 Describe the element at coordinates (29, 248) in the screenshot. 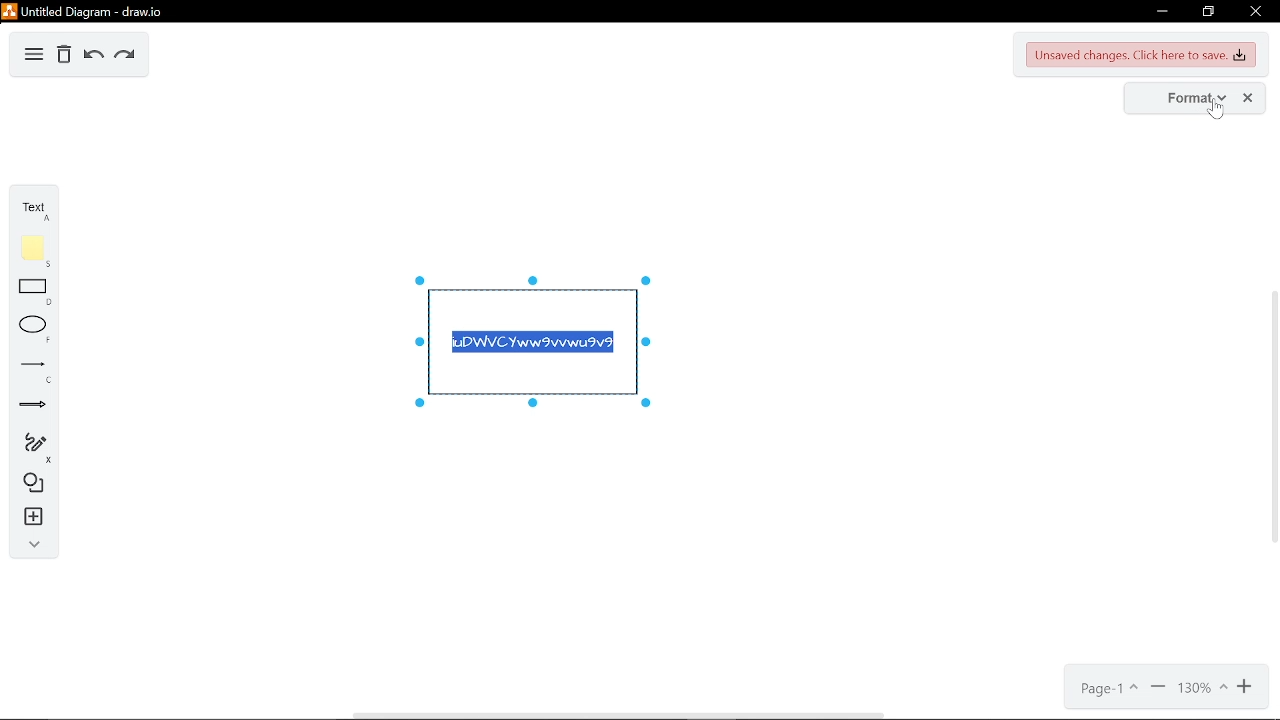

I see `note` at that location.